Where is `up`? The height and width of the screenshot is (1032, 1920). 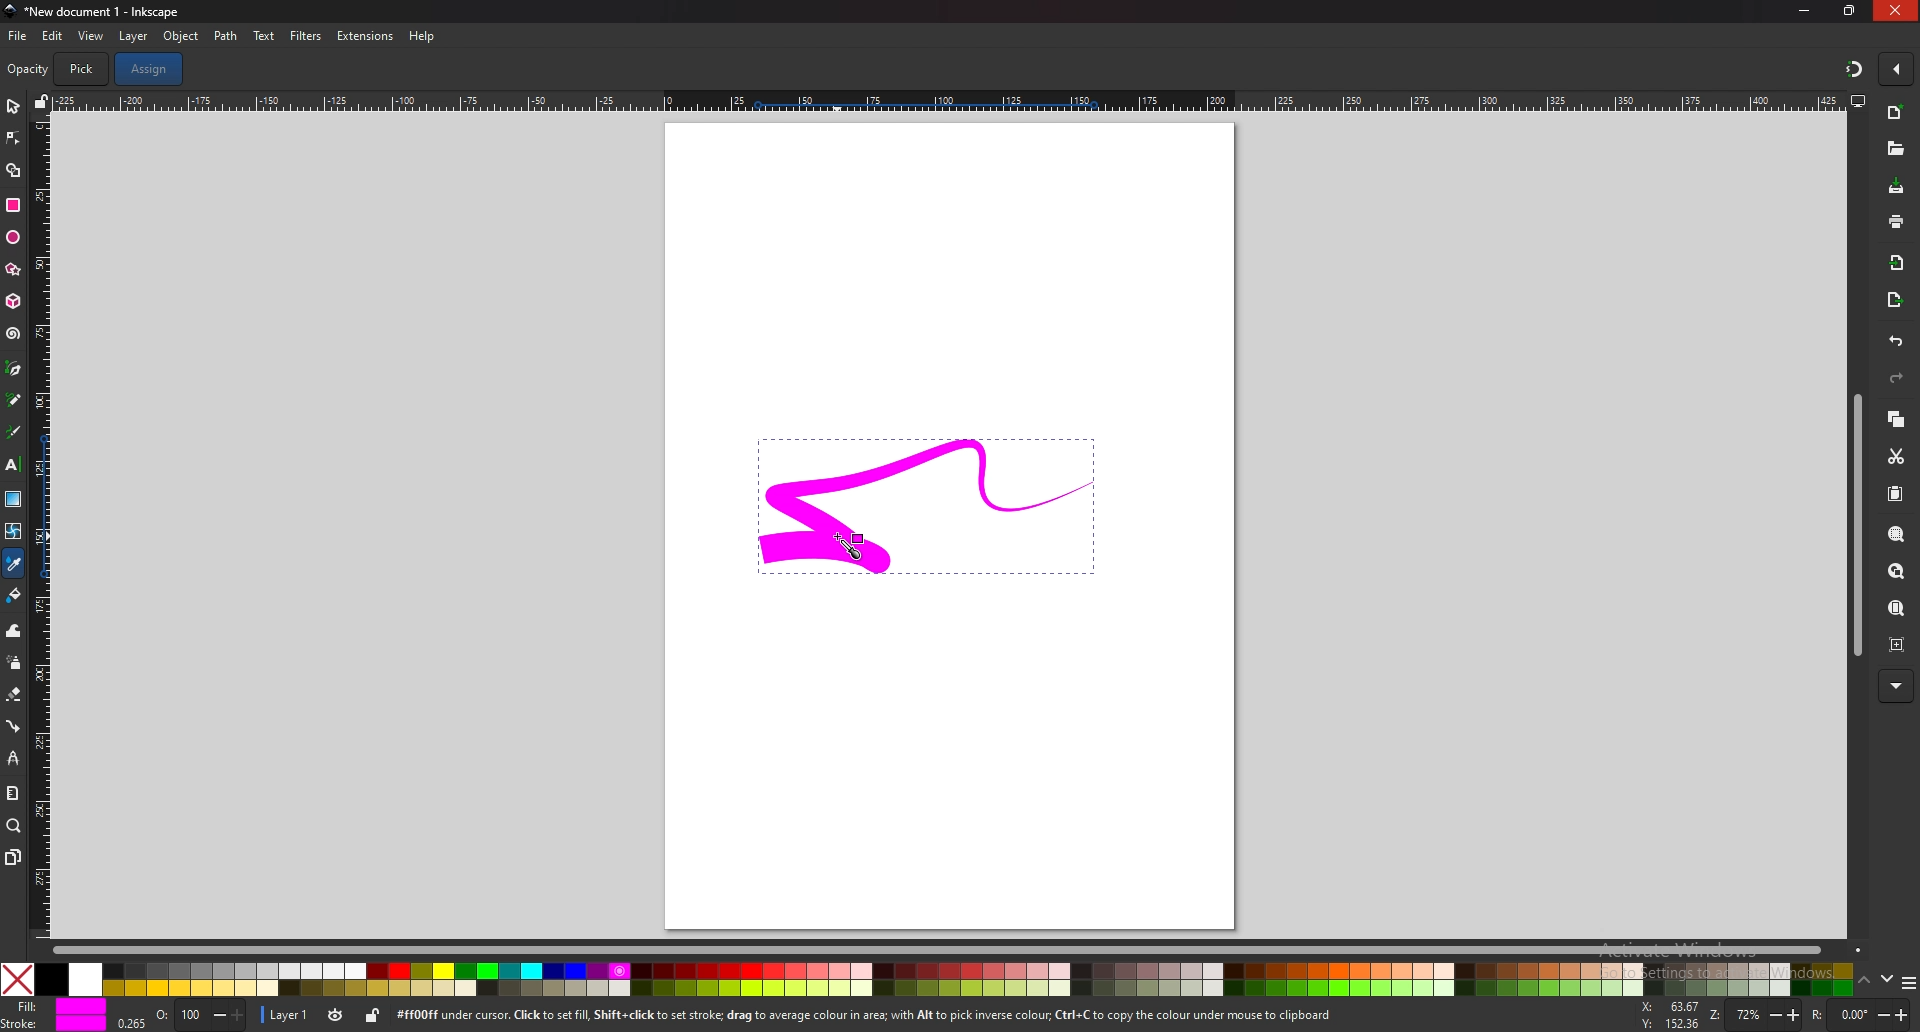
up is located at coordinates (1865, 980).